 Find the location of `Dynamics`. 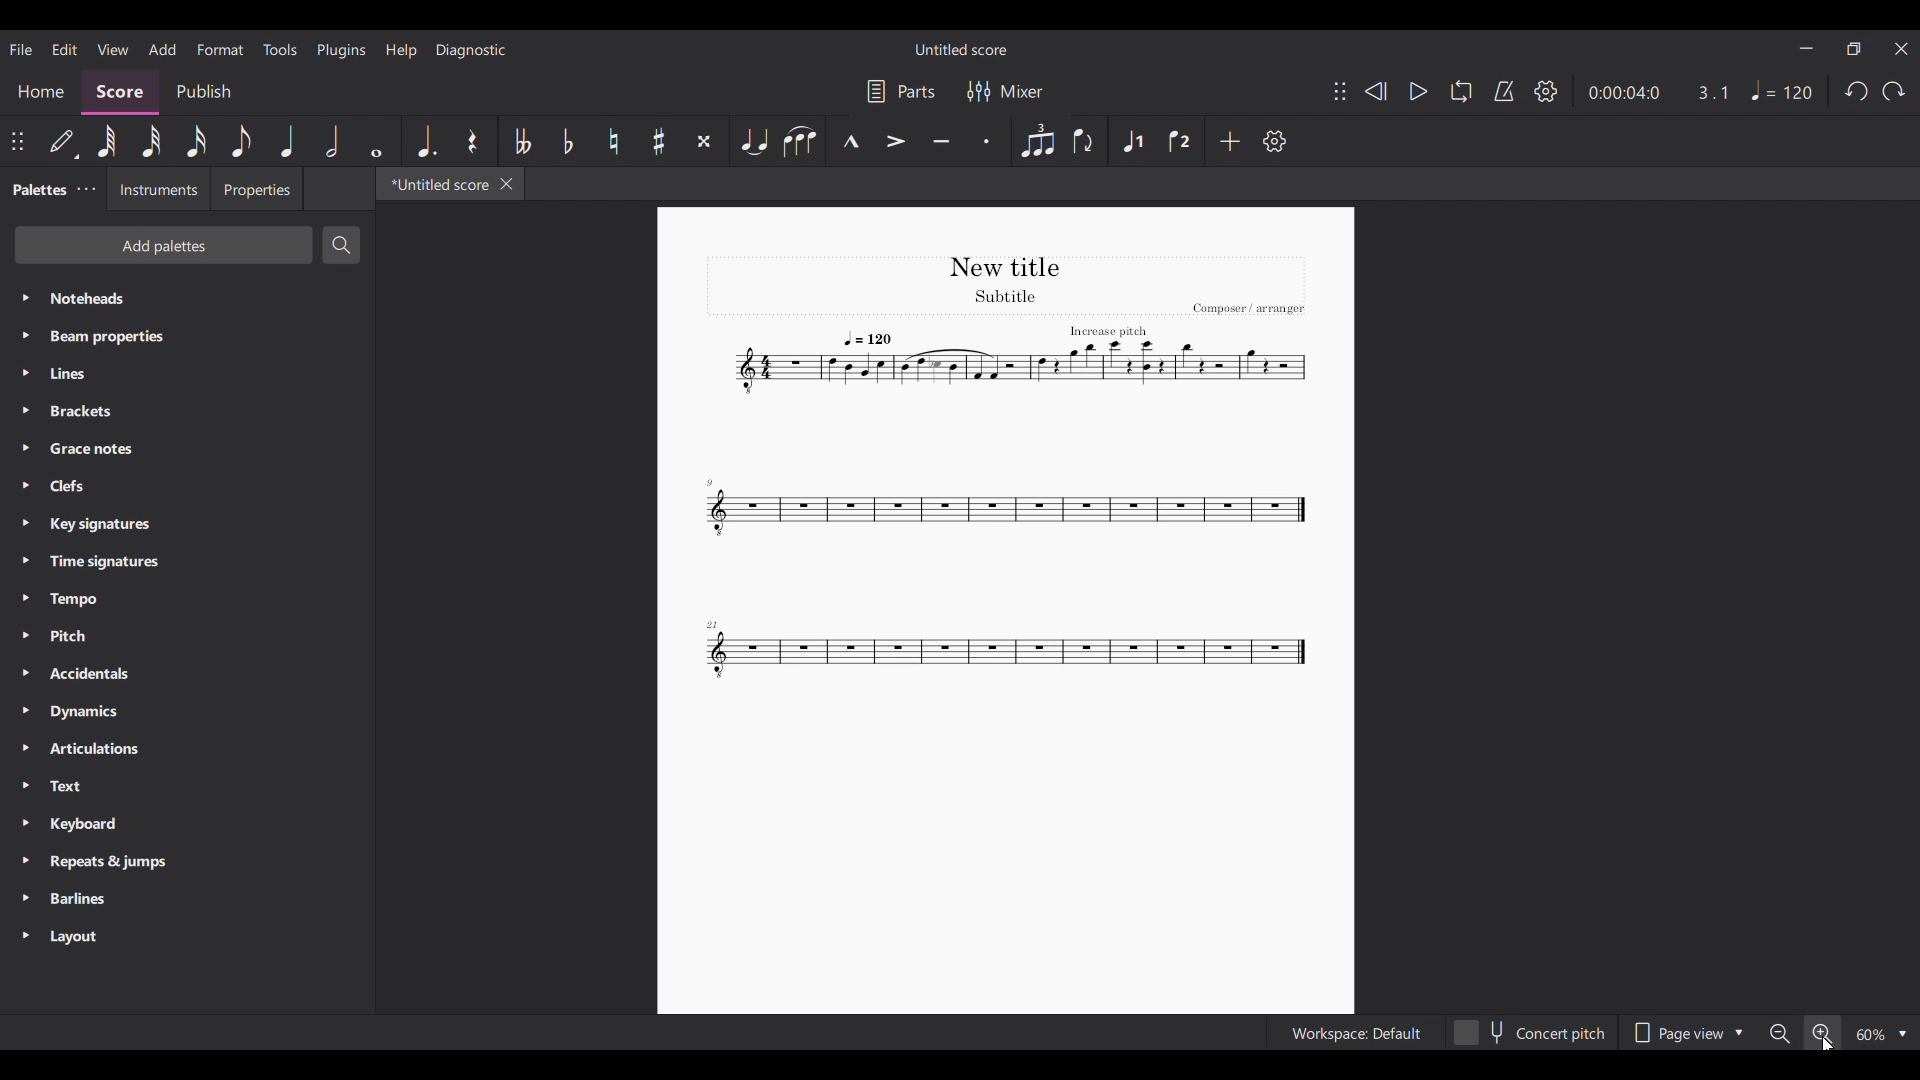

Dynamics is located at coordinates (188, 712).